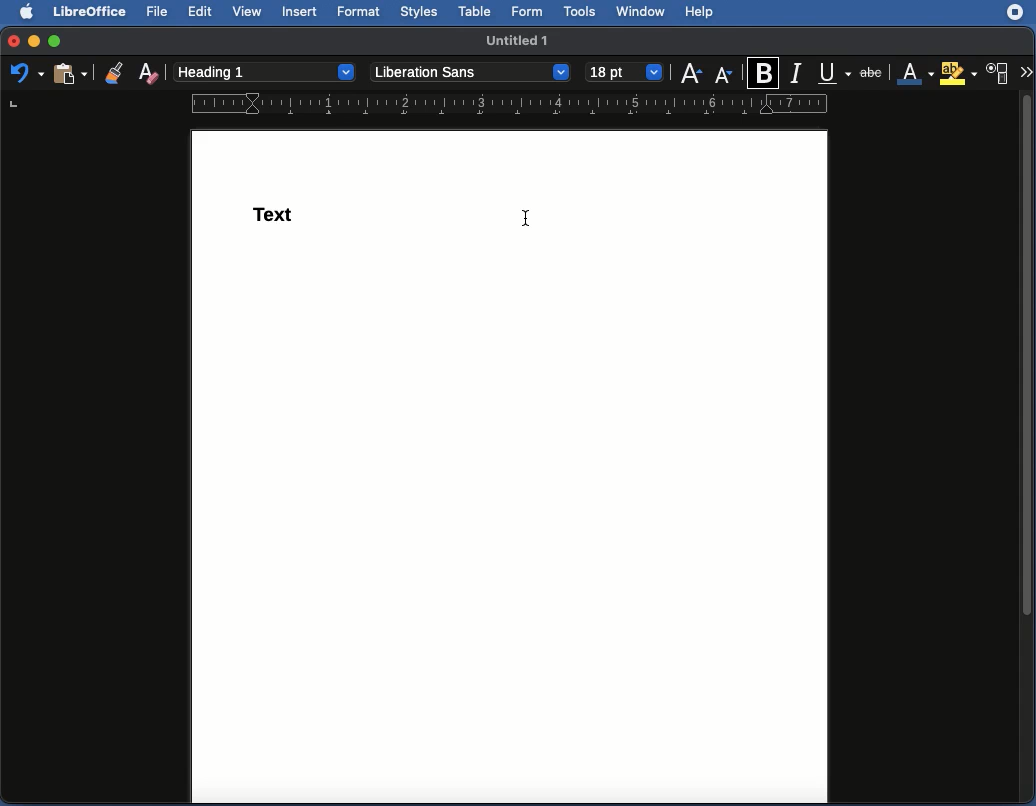 This screenshot has width=1036, height=806. What do you see at coordinates (34, 42) in the screenshot?
I see `Minimize` at bounding box center [34, 42].